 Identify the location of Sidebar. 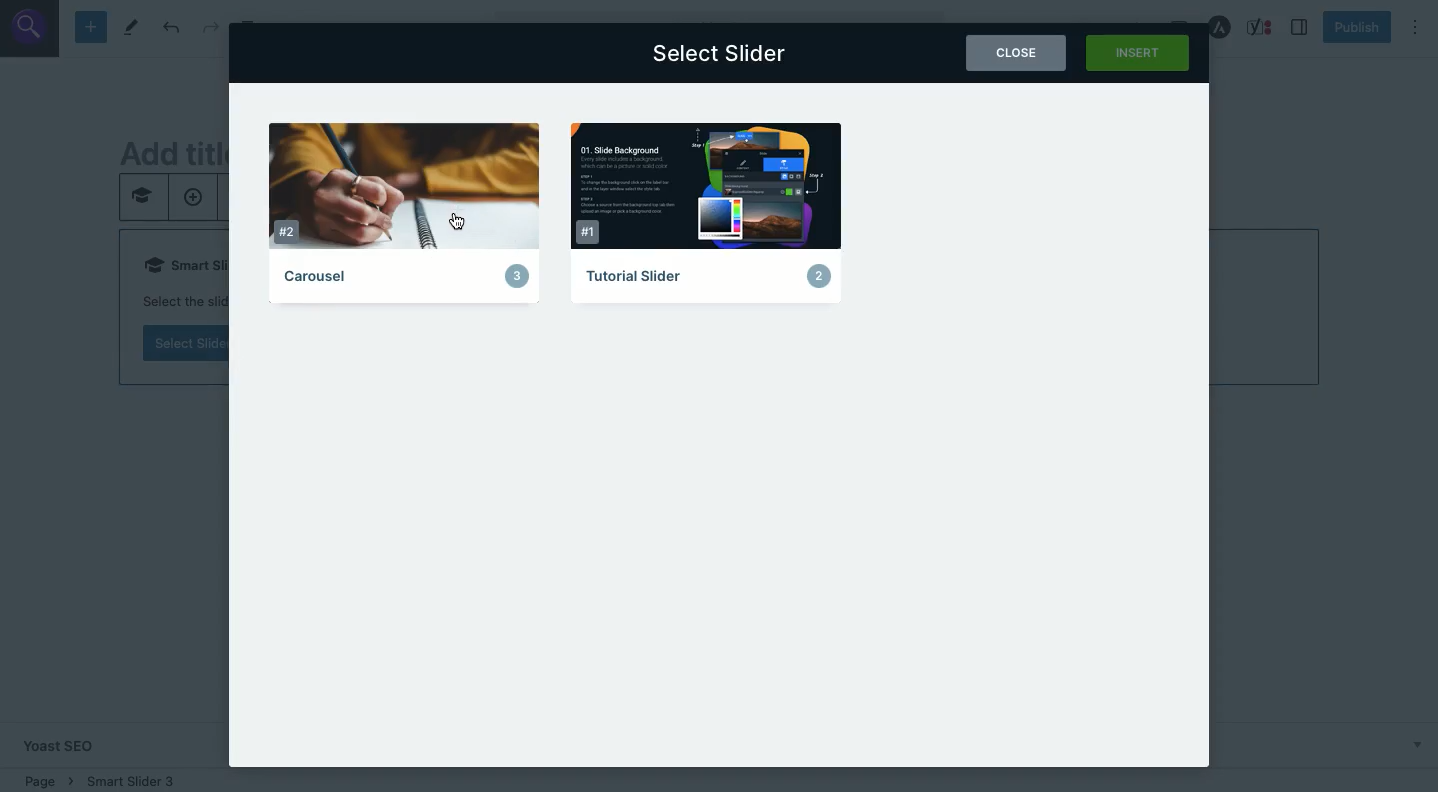
(1300, 27).